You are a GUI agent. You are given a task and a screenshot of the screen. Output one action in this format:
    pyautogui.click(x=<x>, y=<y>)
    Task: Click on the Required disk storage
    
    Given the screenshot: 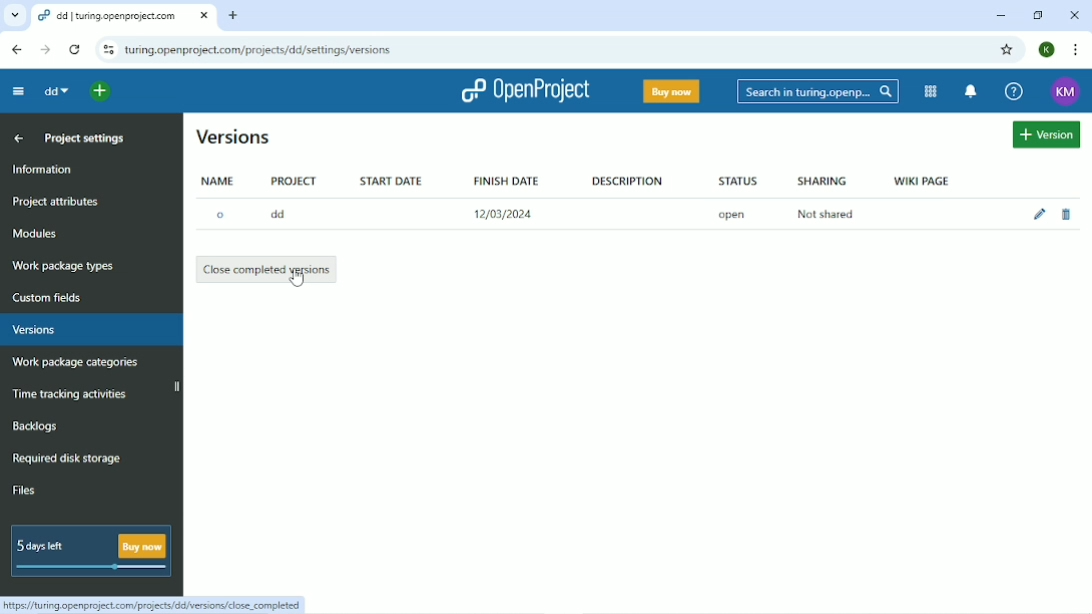 What is the action you would take?
    pyautogui.click(x=73, y=459)
    